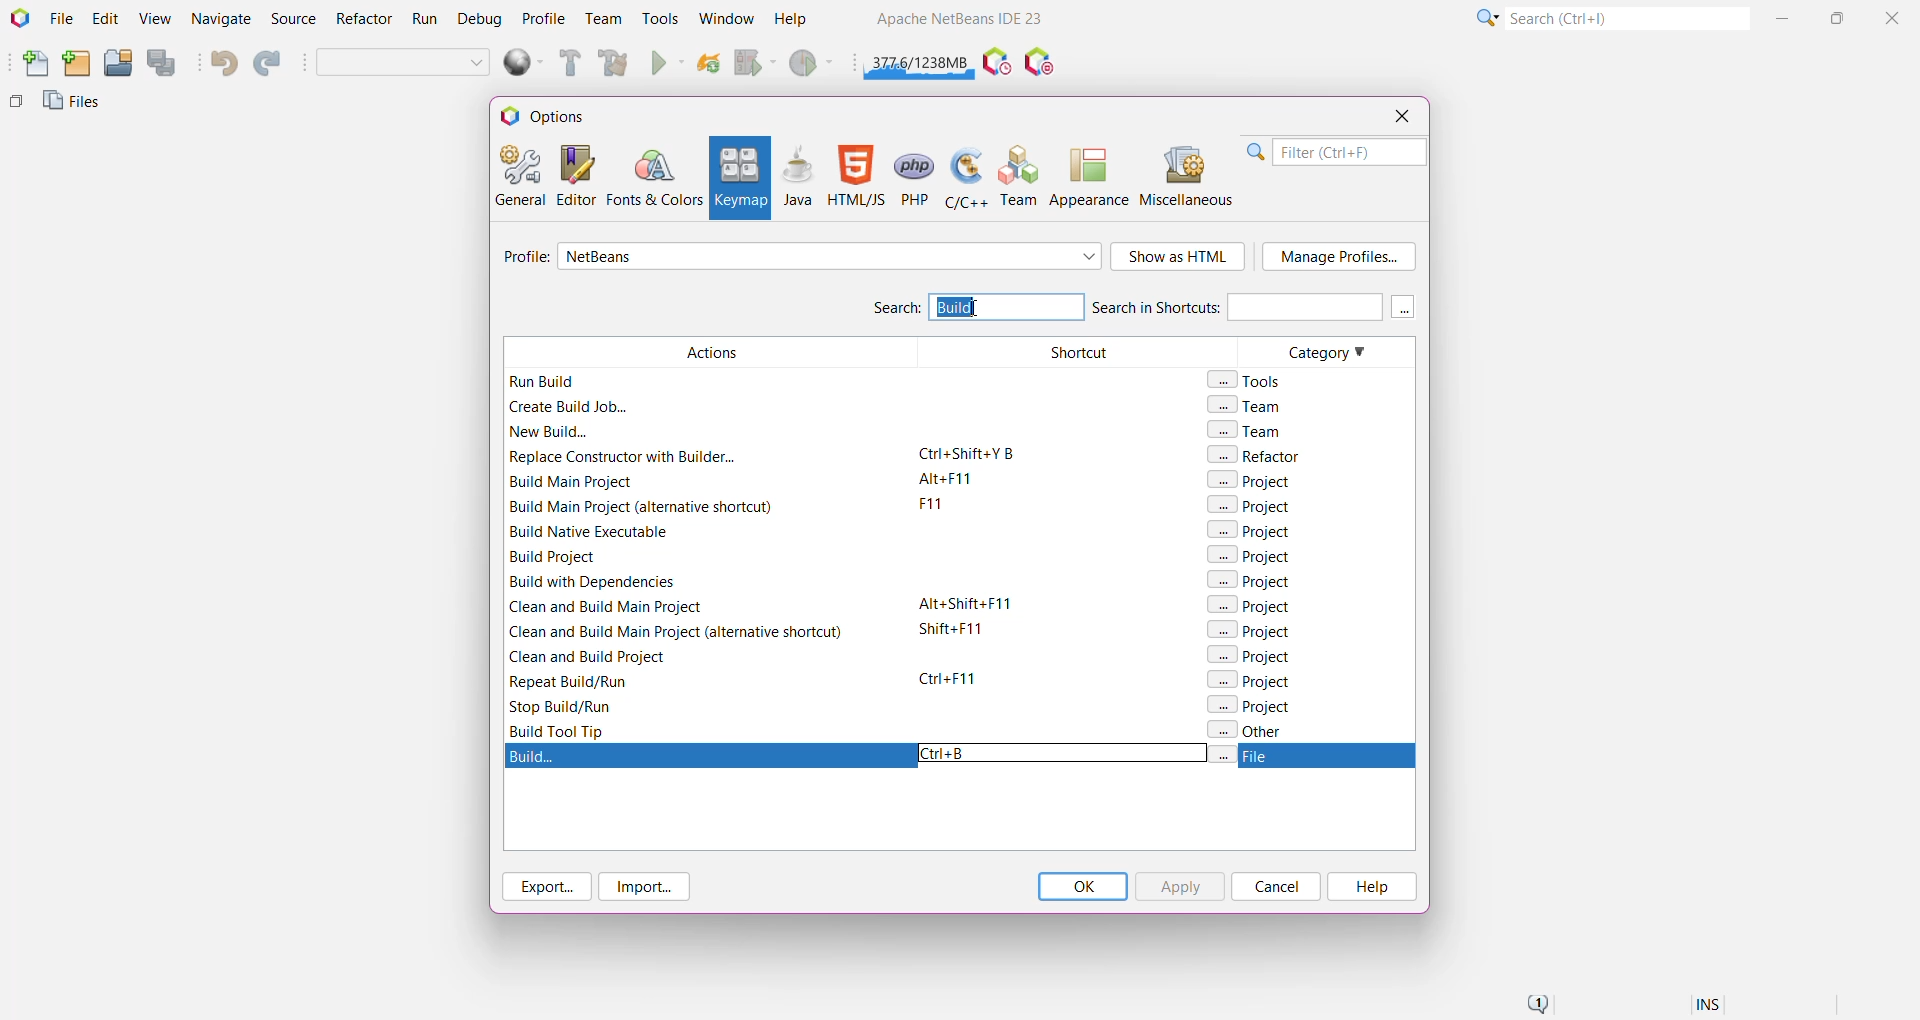 This screenshot has height=1020, width=1920. What do you see at coordinates (920, 60) in the screenshot?
I see `Click to force garbage collection` at bounding box center [920, 60].